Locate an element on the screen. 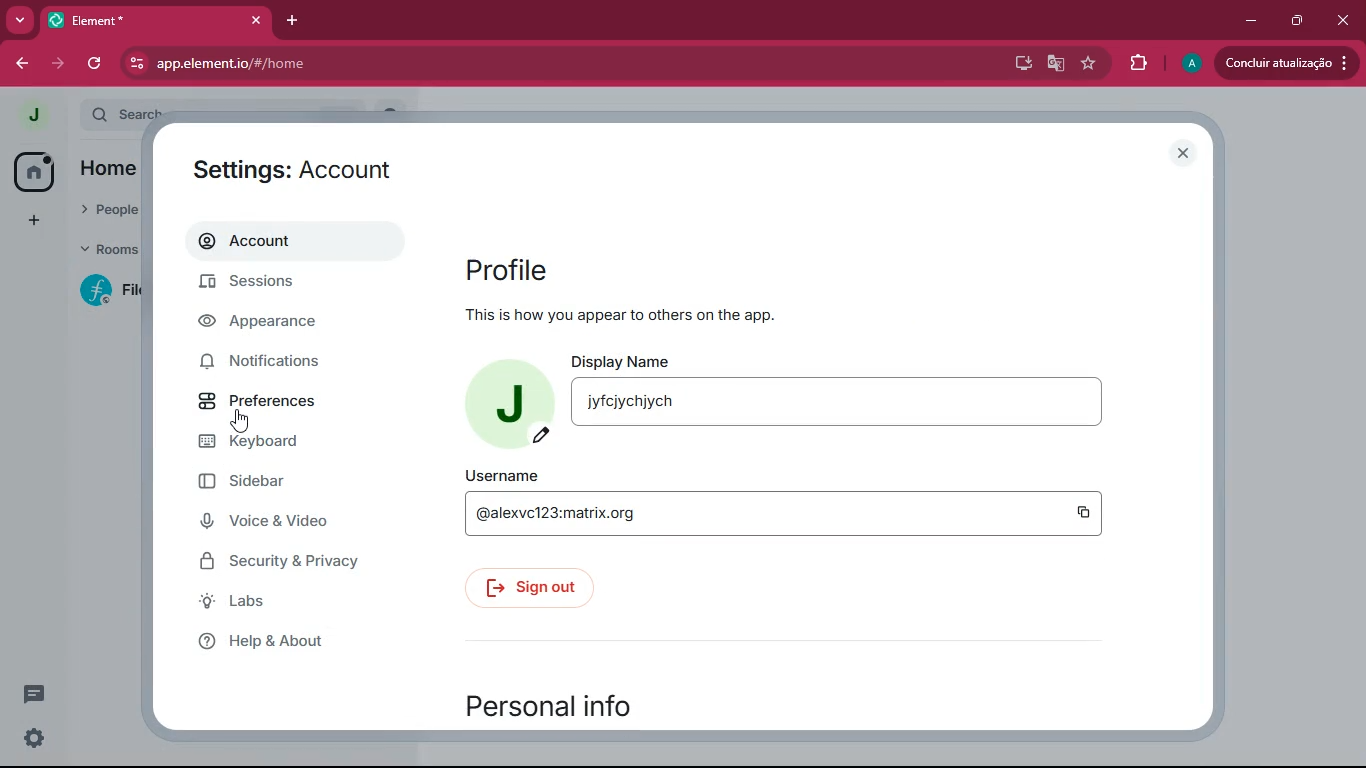 The width and height of the screenshot is (1366, 768). extensions is located at coordinates (1139, 63).